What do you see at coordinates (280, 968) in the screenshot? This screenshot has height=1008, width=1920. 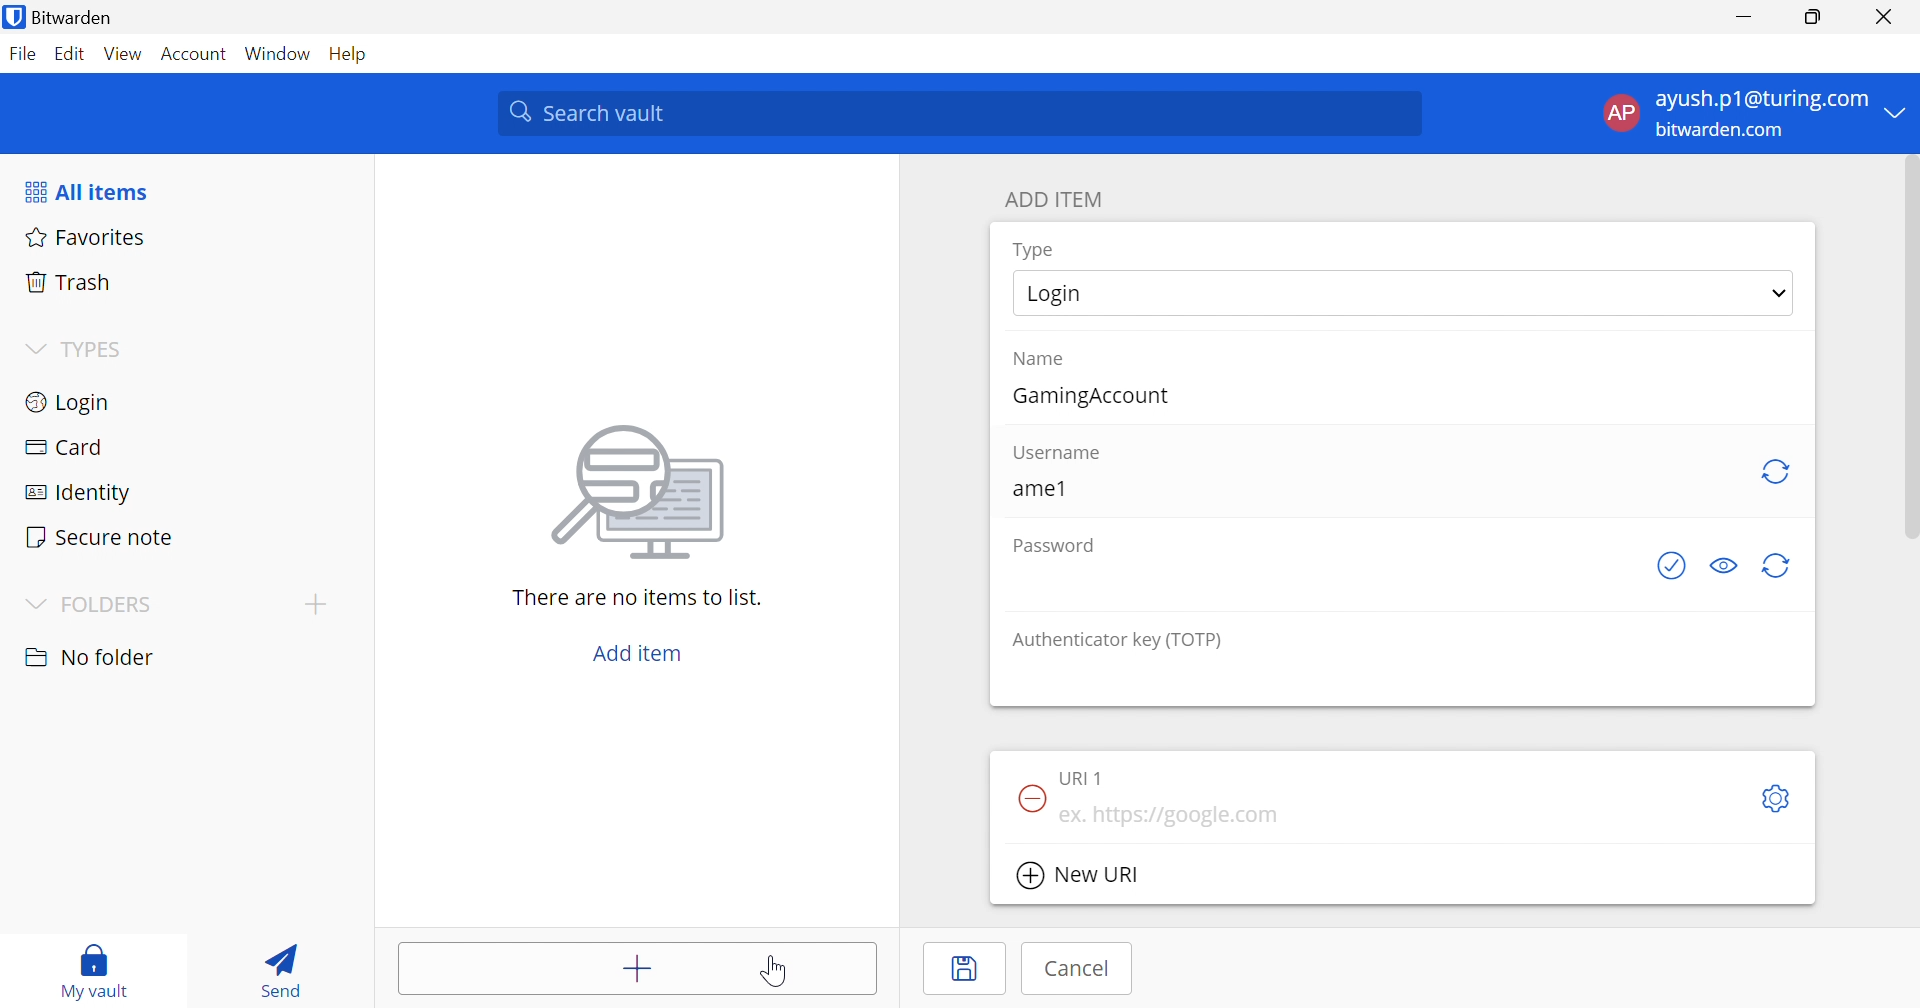 I see `Send` at bounding box center [280, 968].